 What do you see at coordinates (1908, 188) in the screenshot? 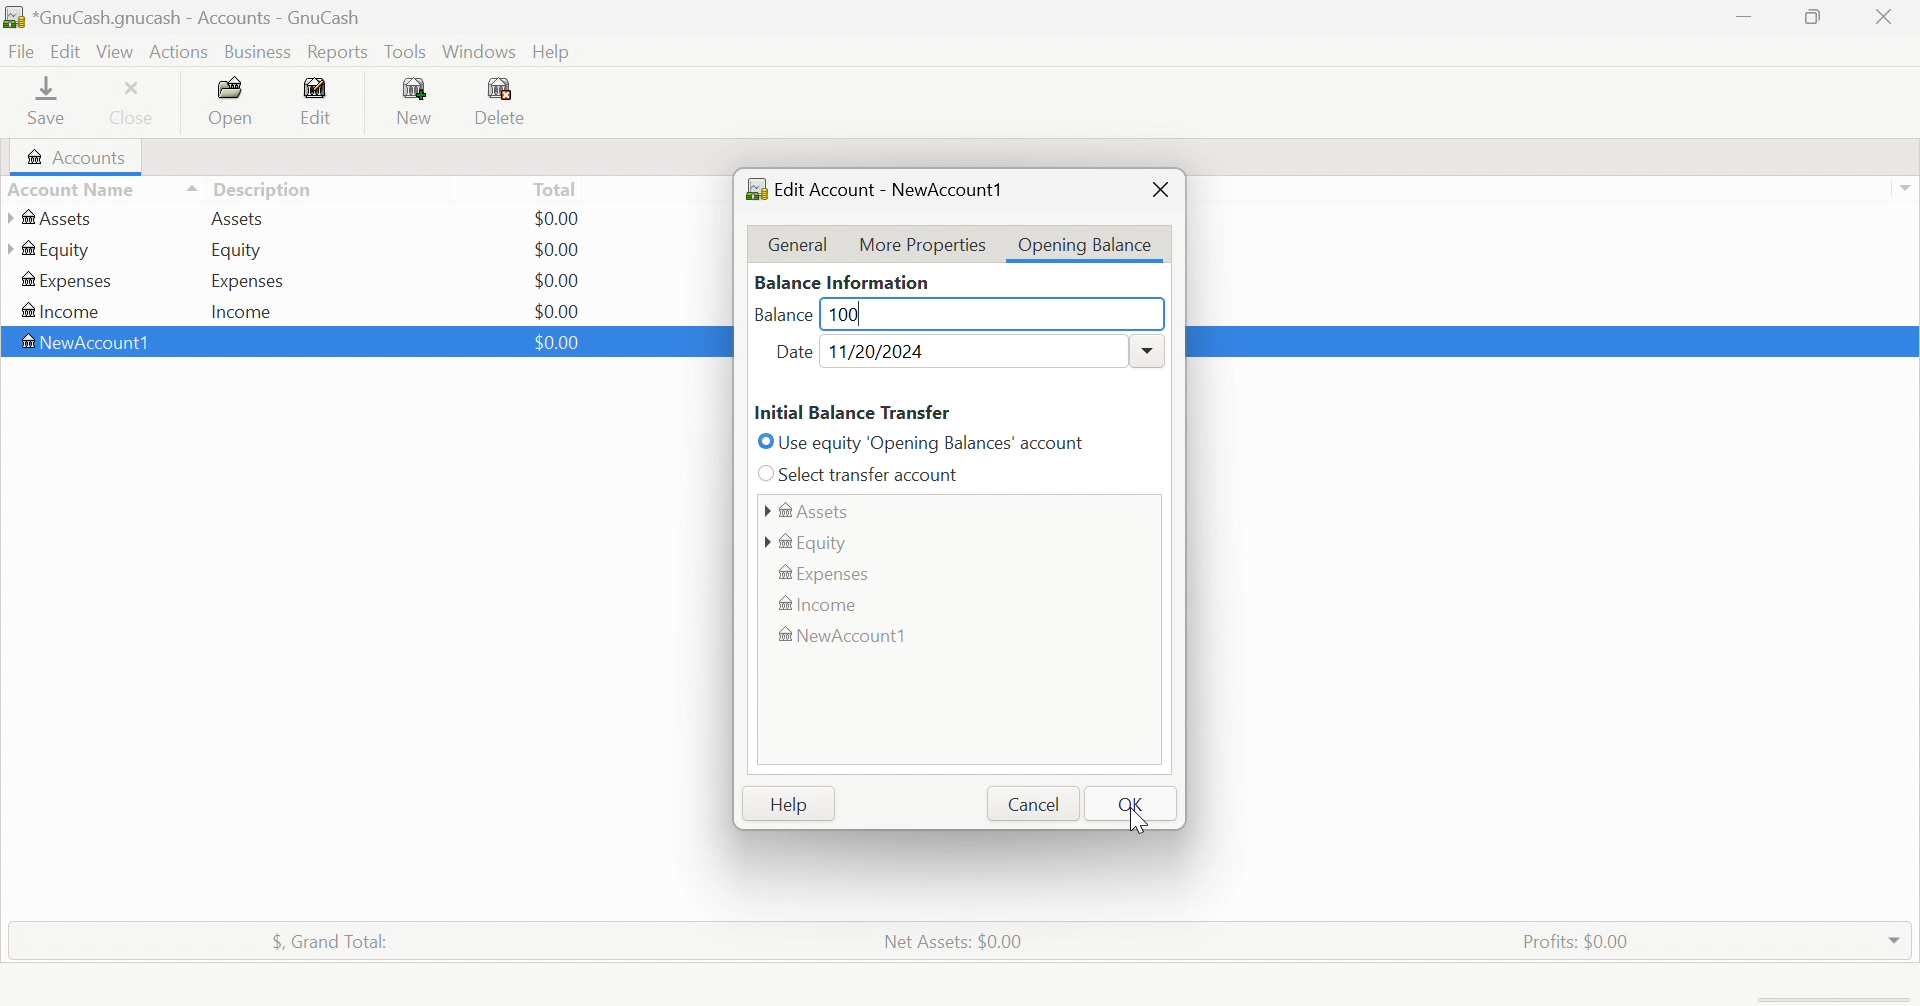
I see `drop down` at bounding box center [1908, 188].